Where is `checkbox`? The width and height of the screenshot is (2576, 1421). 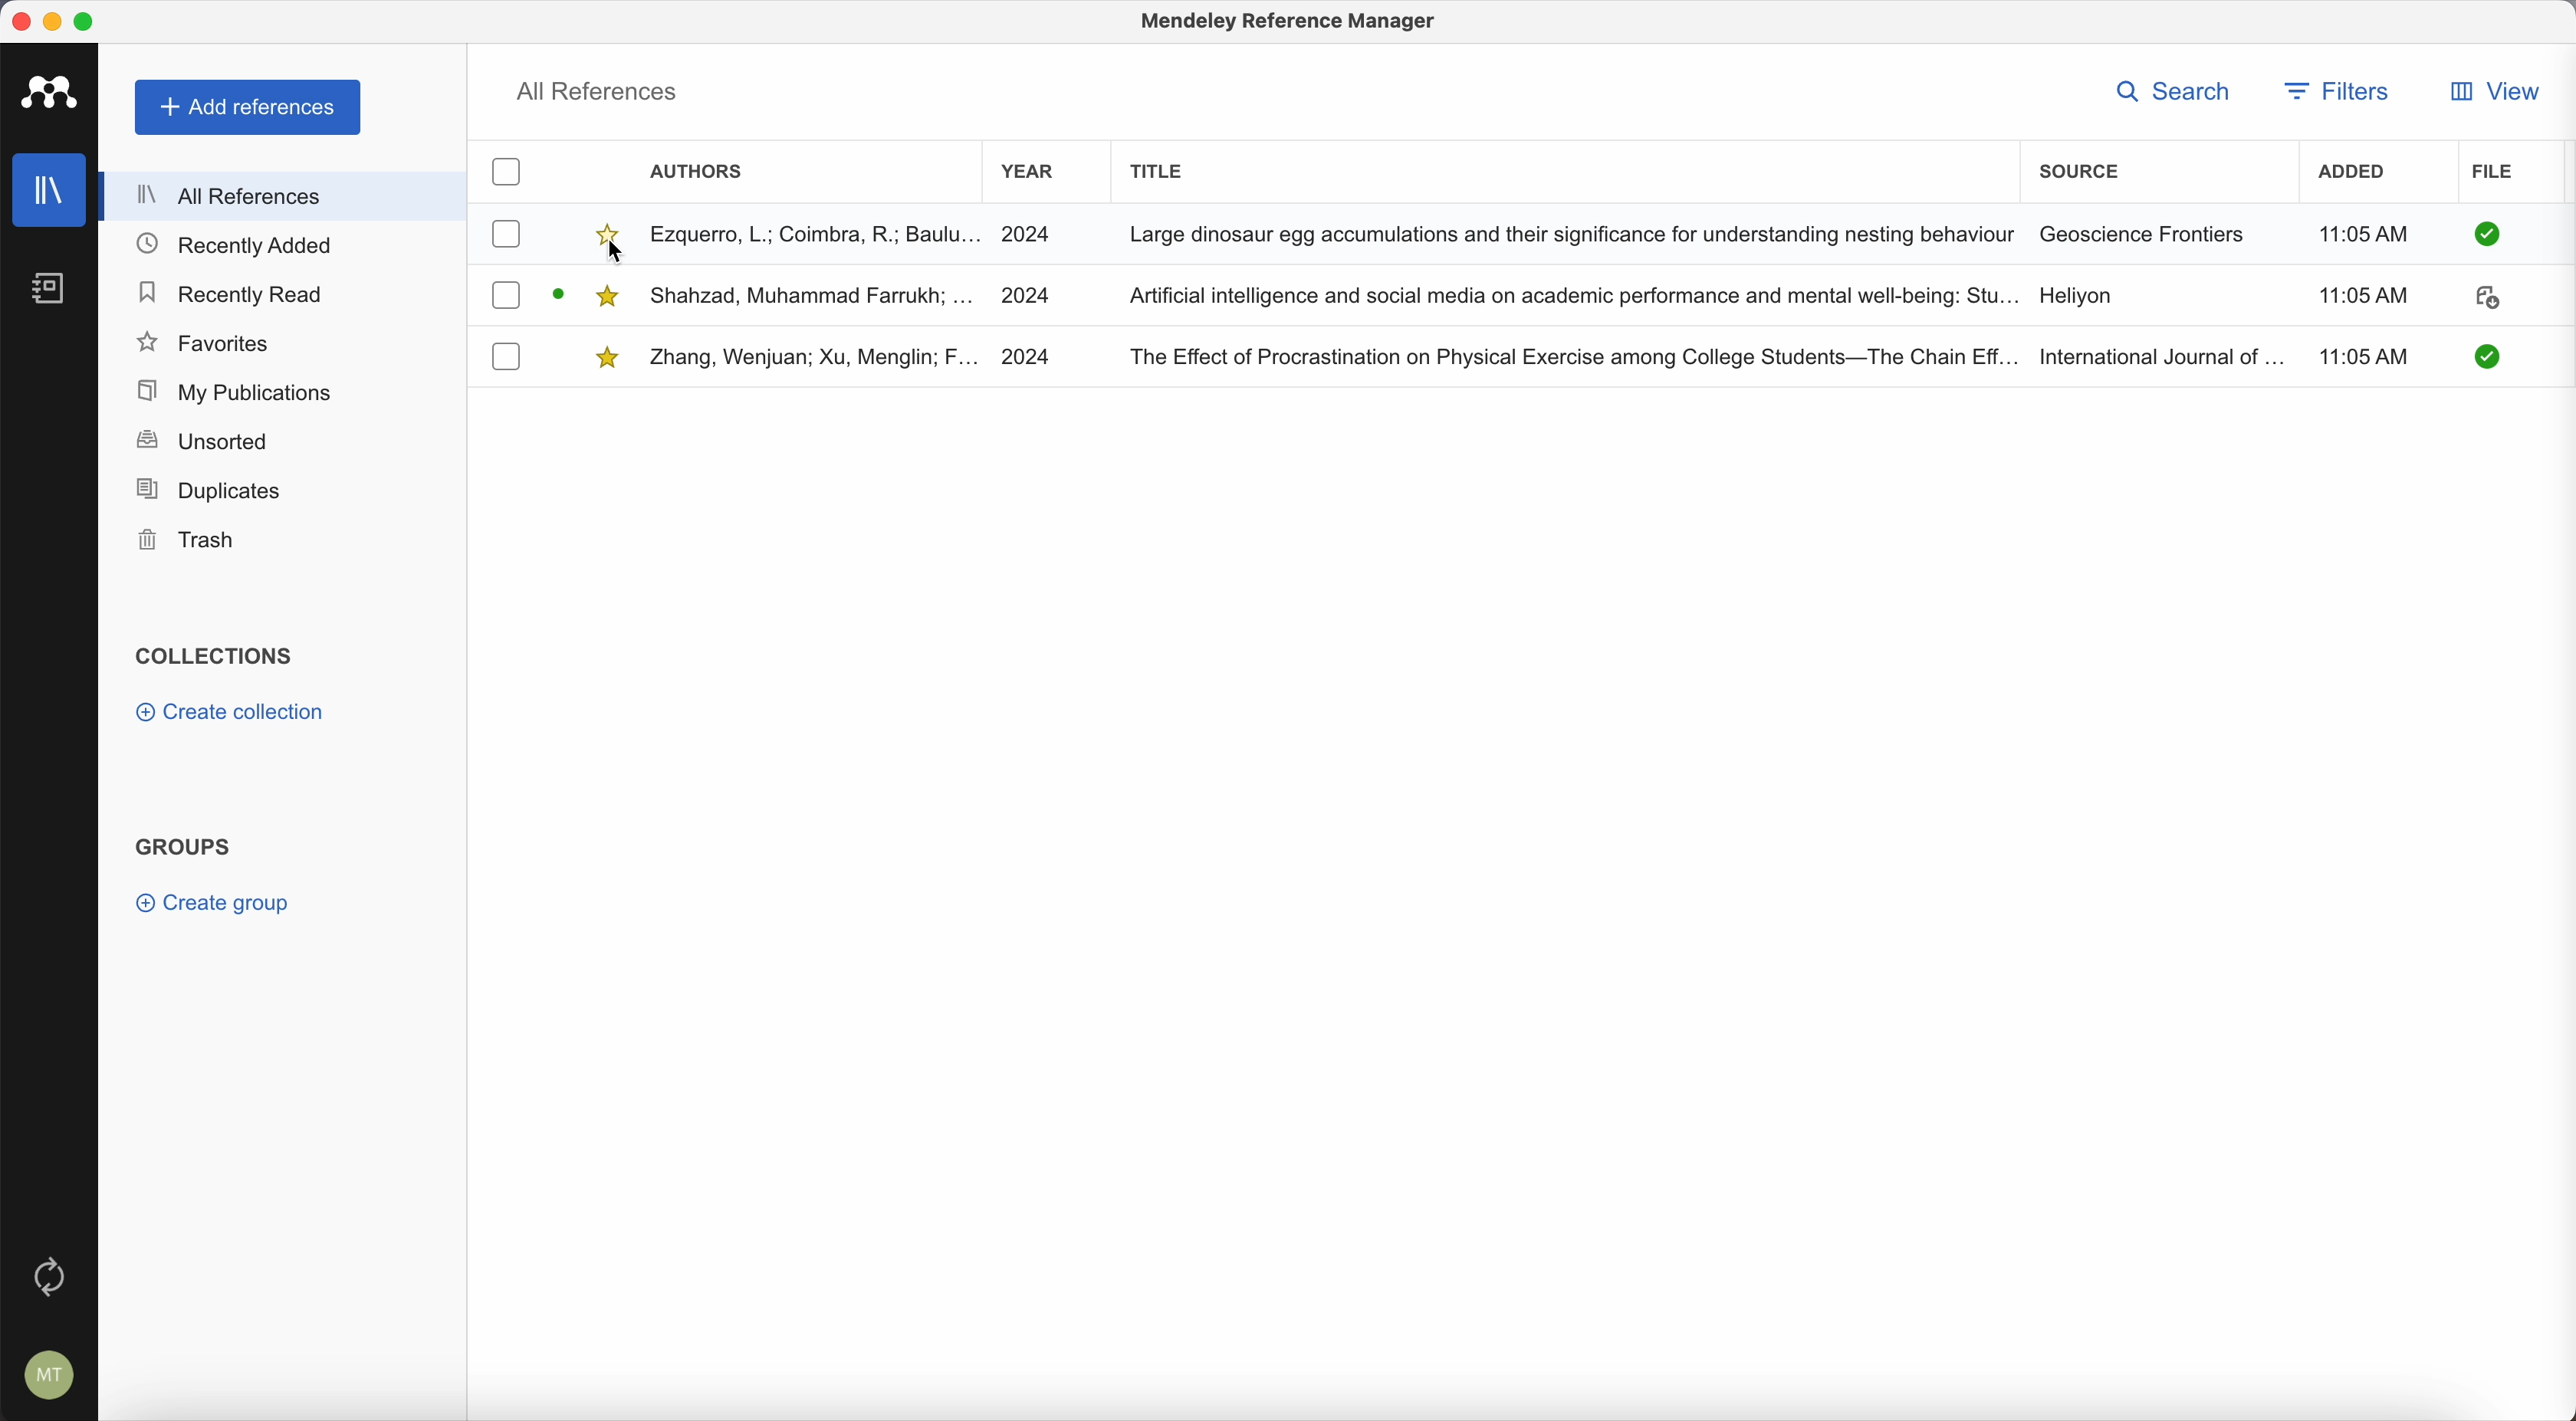 checkbox is located at coordinates (506, 356).